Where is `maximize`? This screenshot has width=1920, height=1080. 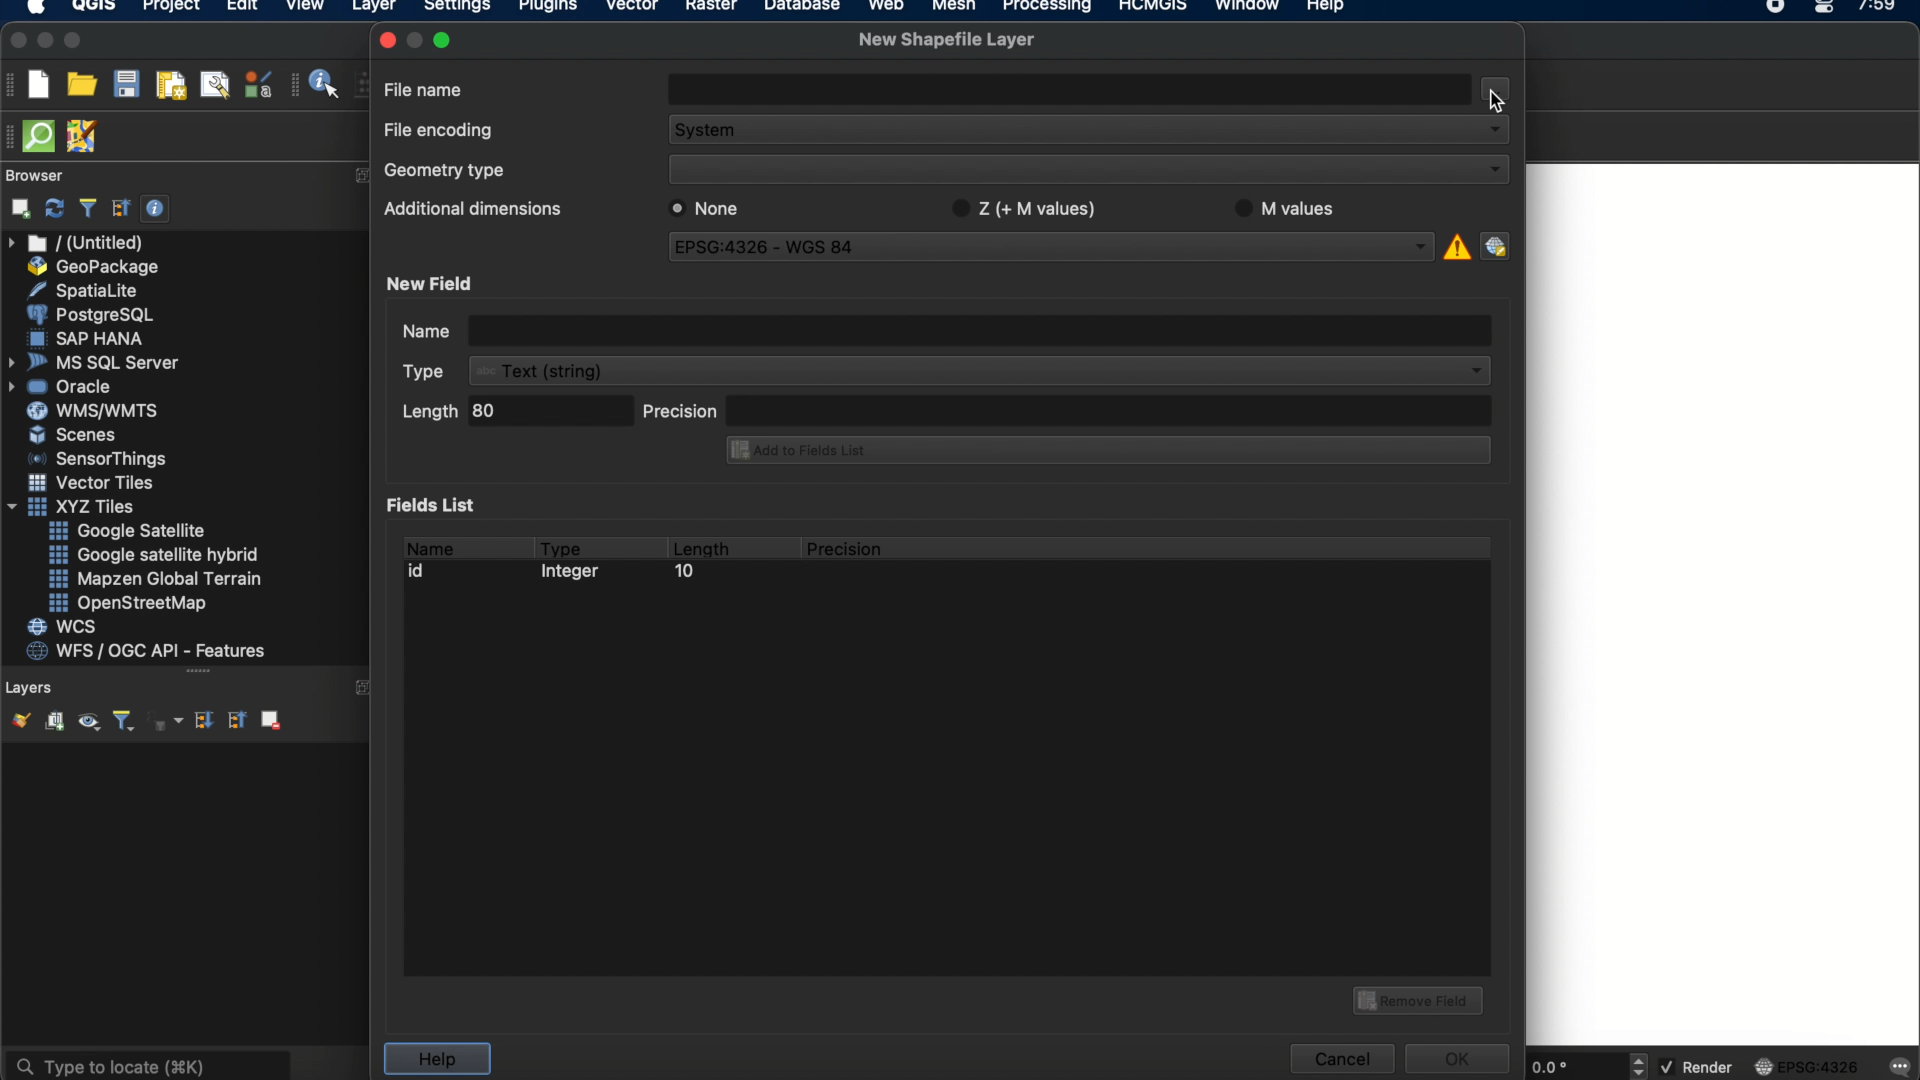 maximize is located at coordinates (74, 42).